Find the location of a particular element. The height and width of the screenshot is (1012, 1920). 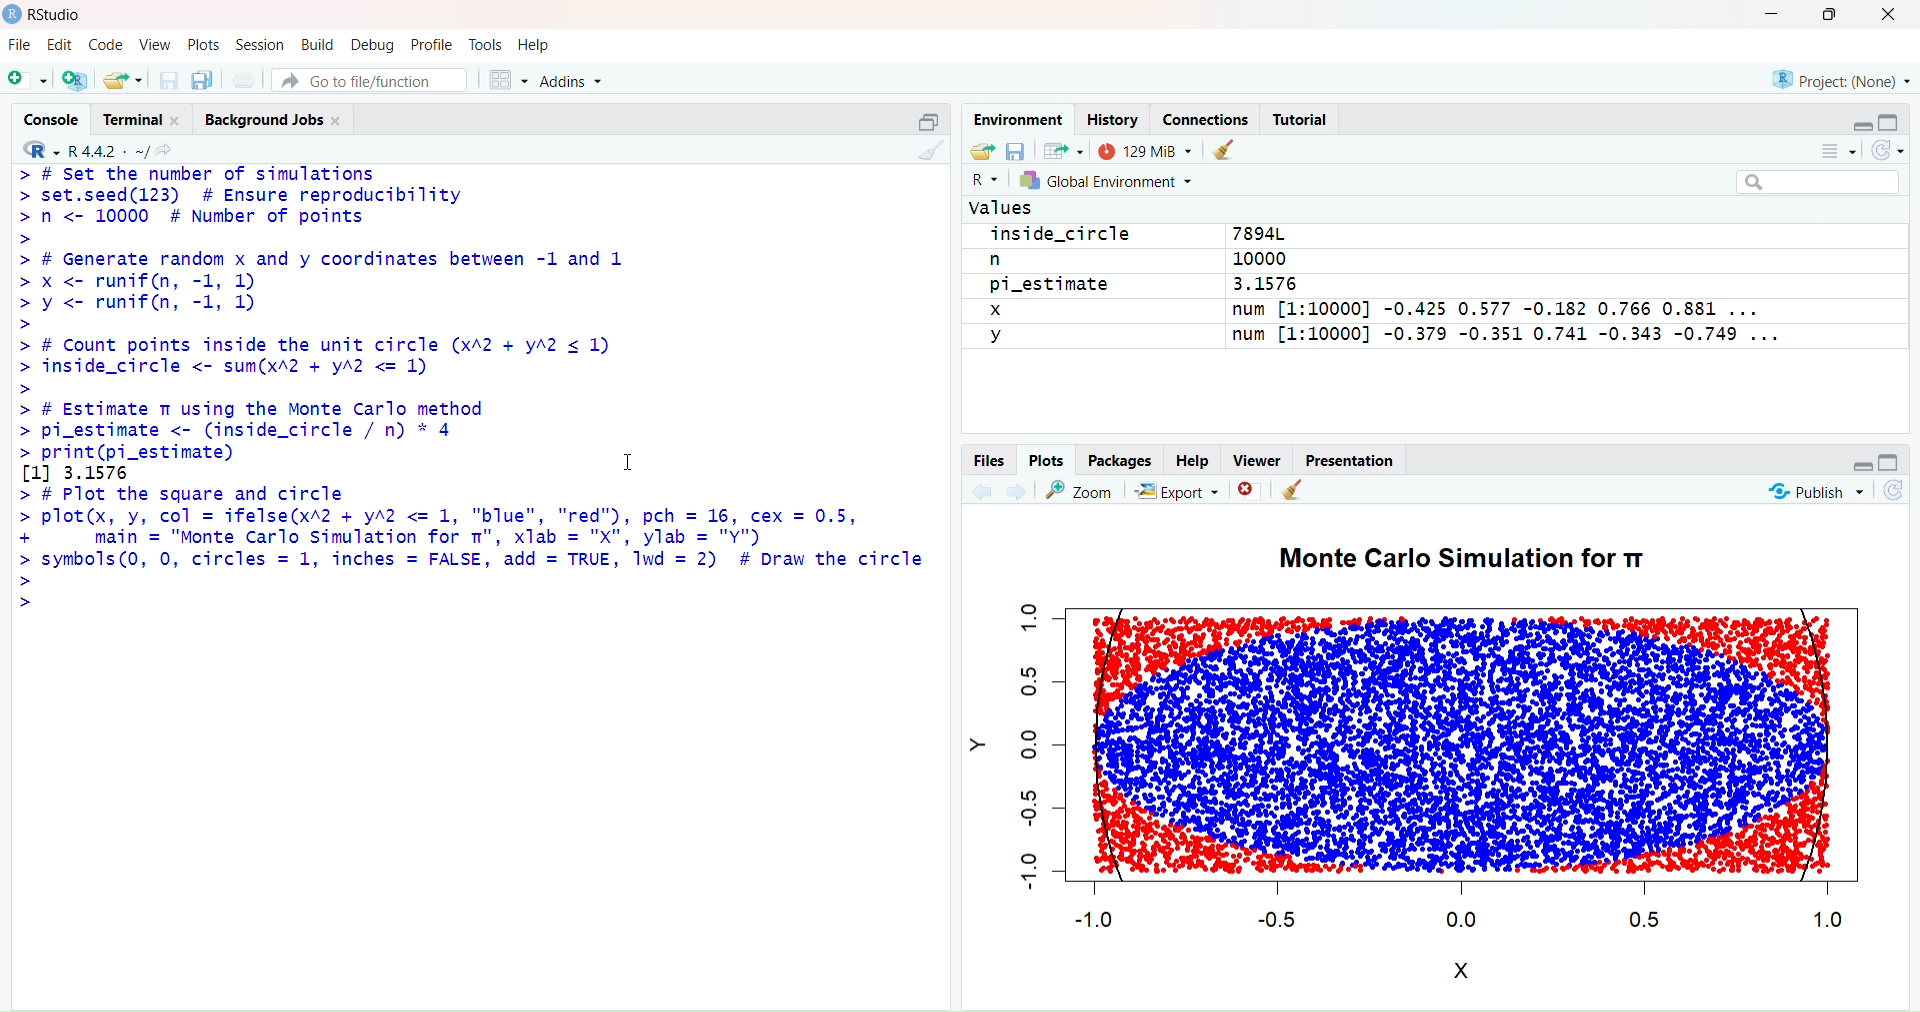

Clear console (Ctrl +L) is located at coordinates (1229, 148).